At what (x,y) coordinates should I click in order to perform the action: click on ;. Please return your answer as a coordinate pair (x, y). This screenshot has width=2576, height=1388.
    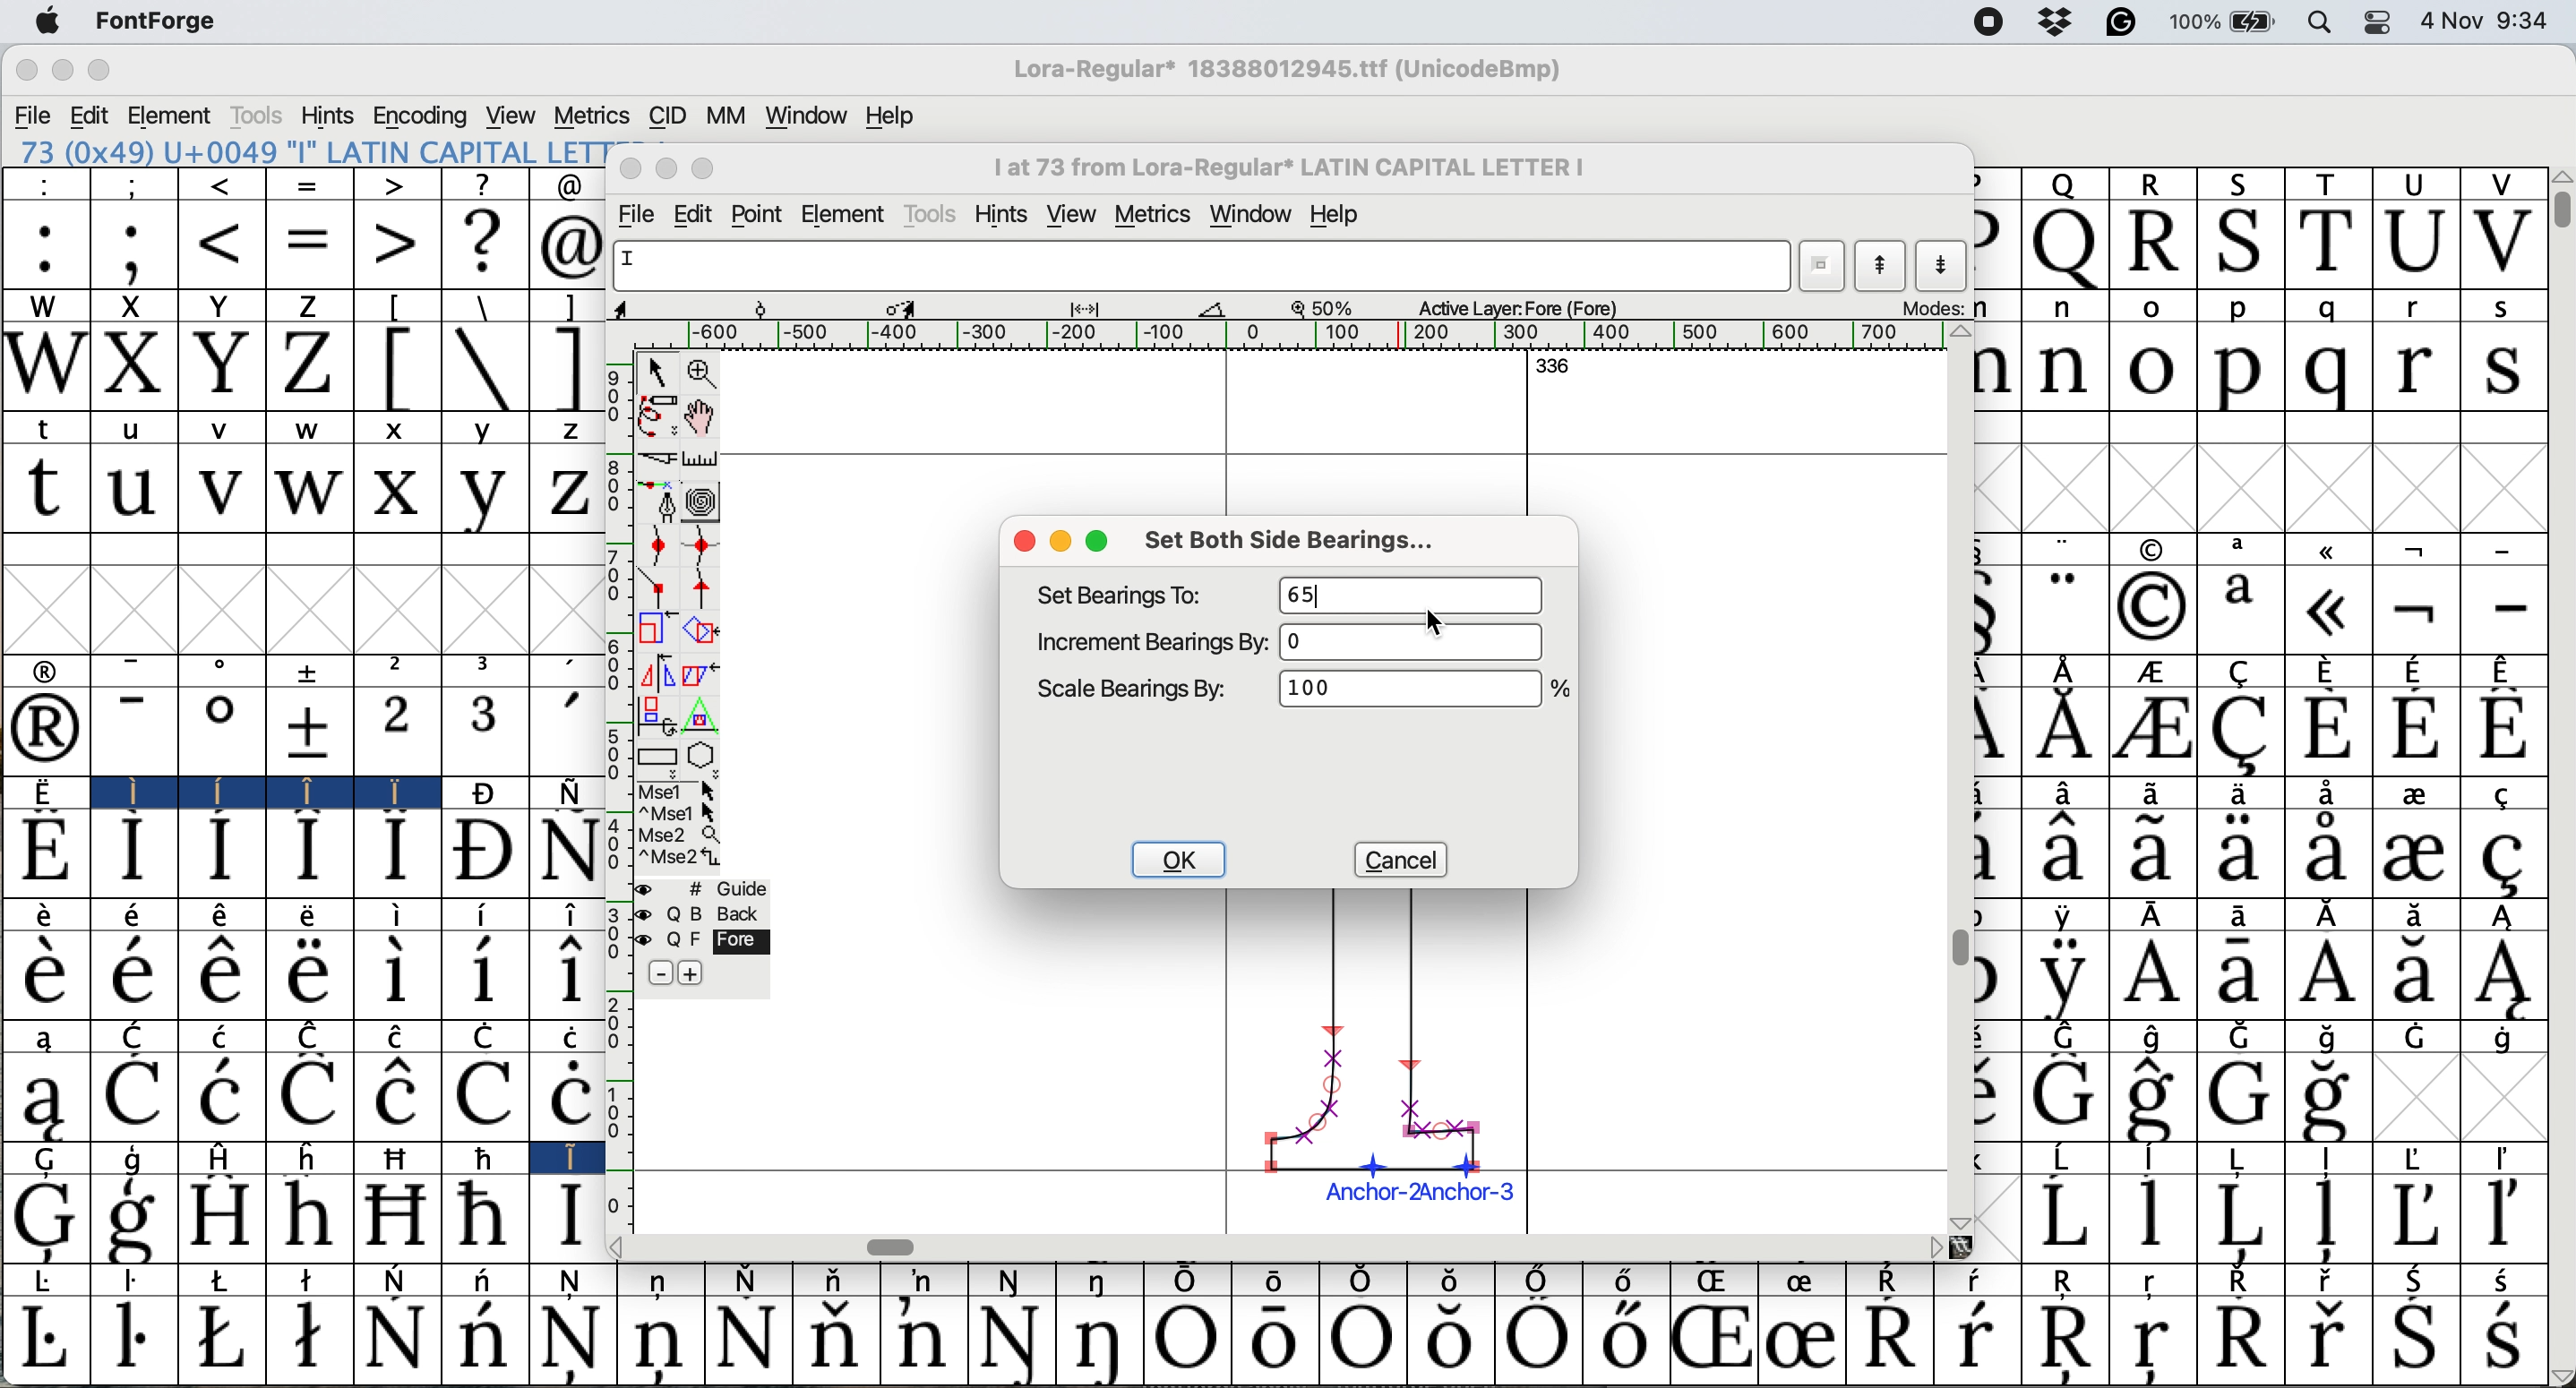
    Looking at the image, I should click on (134, 249).